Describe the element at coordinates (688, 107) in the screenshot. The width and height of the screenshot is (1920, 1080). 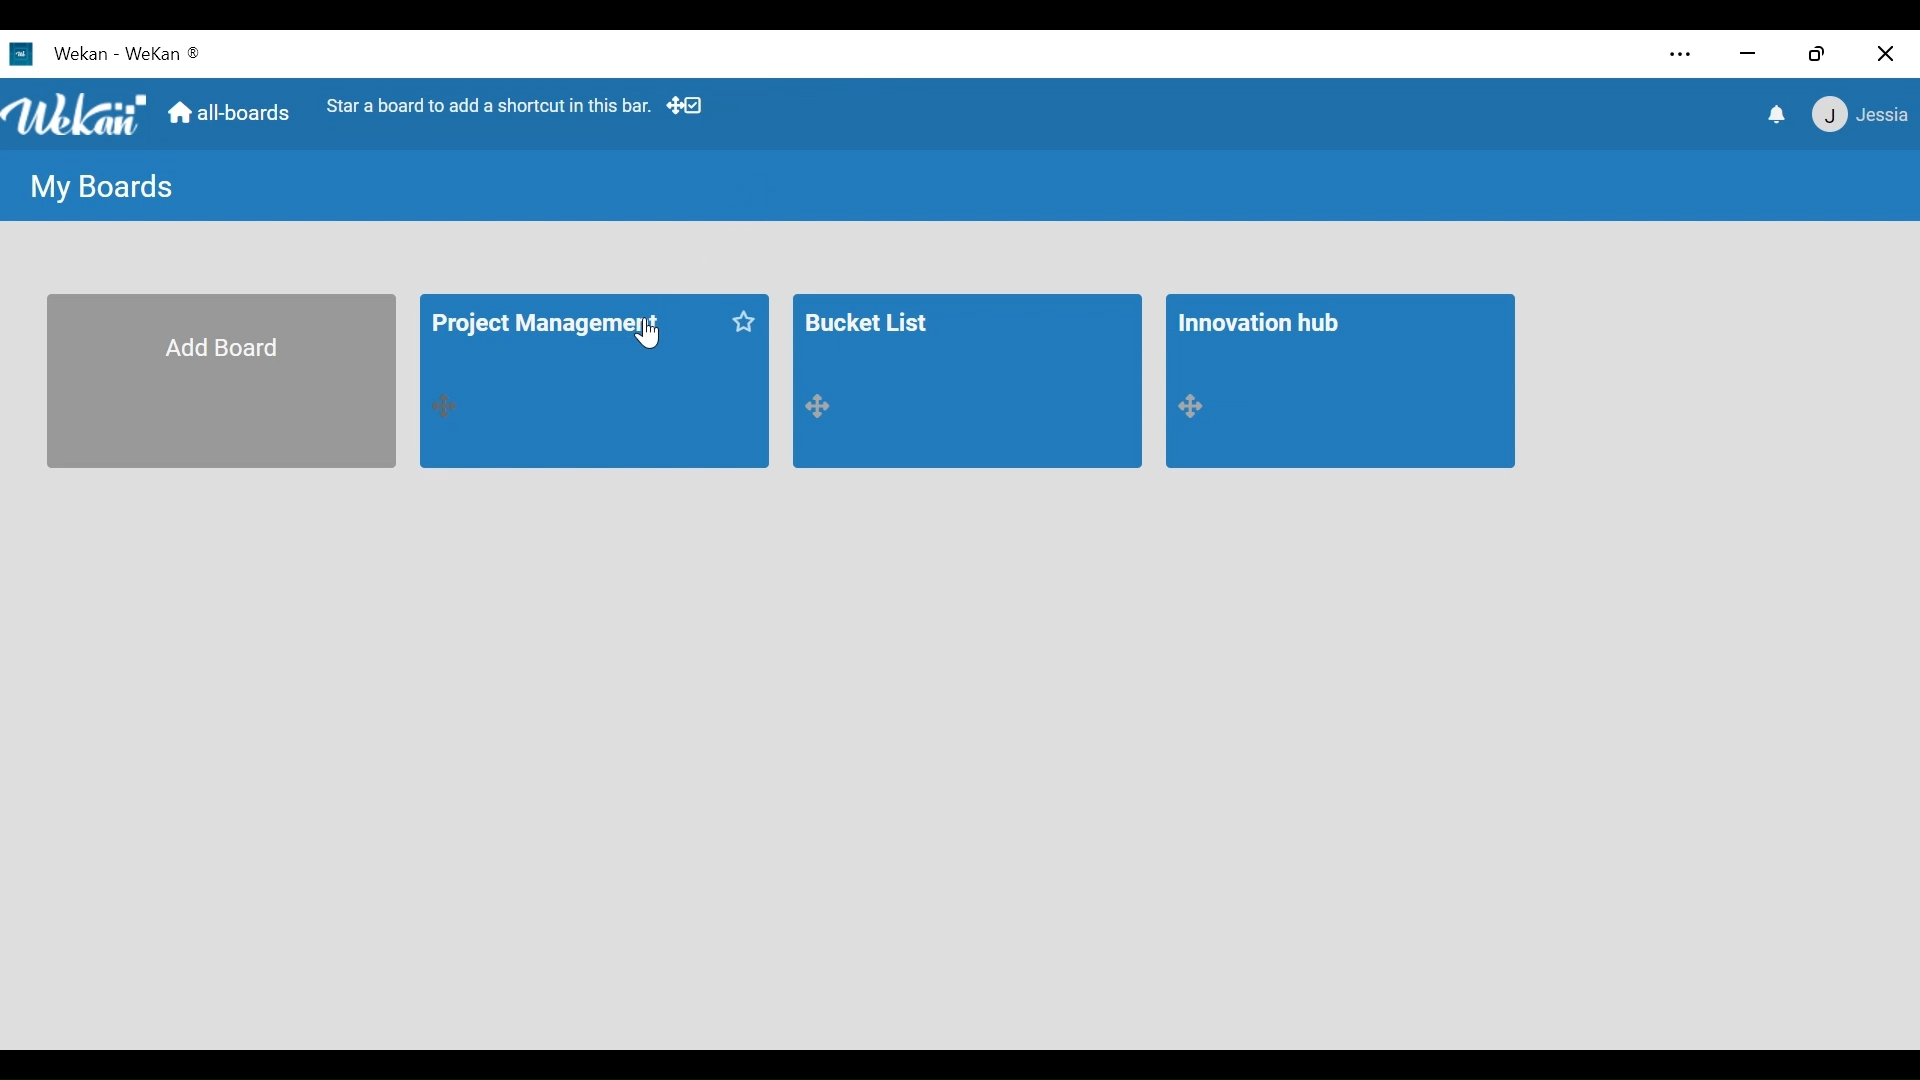
I see `Toggle Desktop drag handle` at that location.